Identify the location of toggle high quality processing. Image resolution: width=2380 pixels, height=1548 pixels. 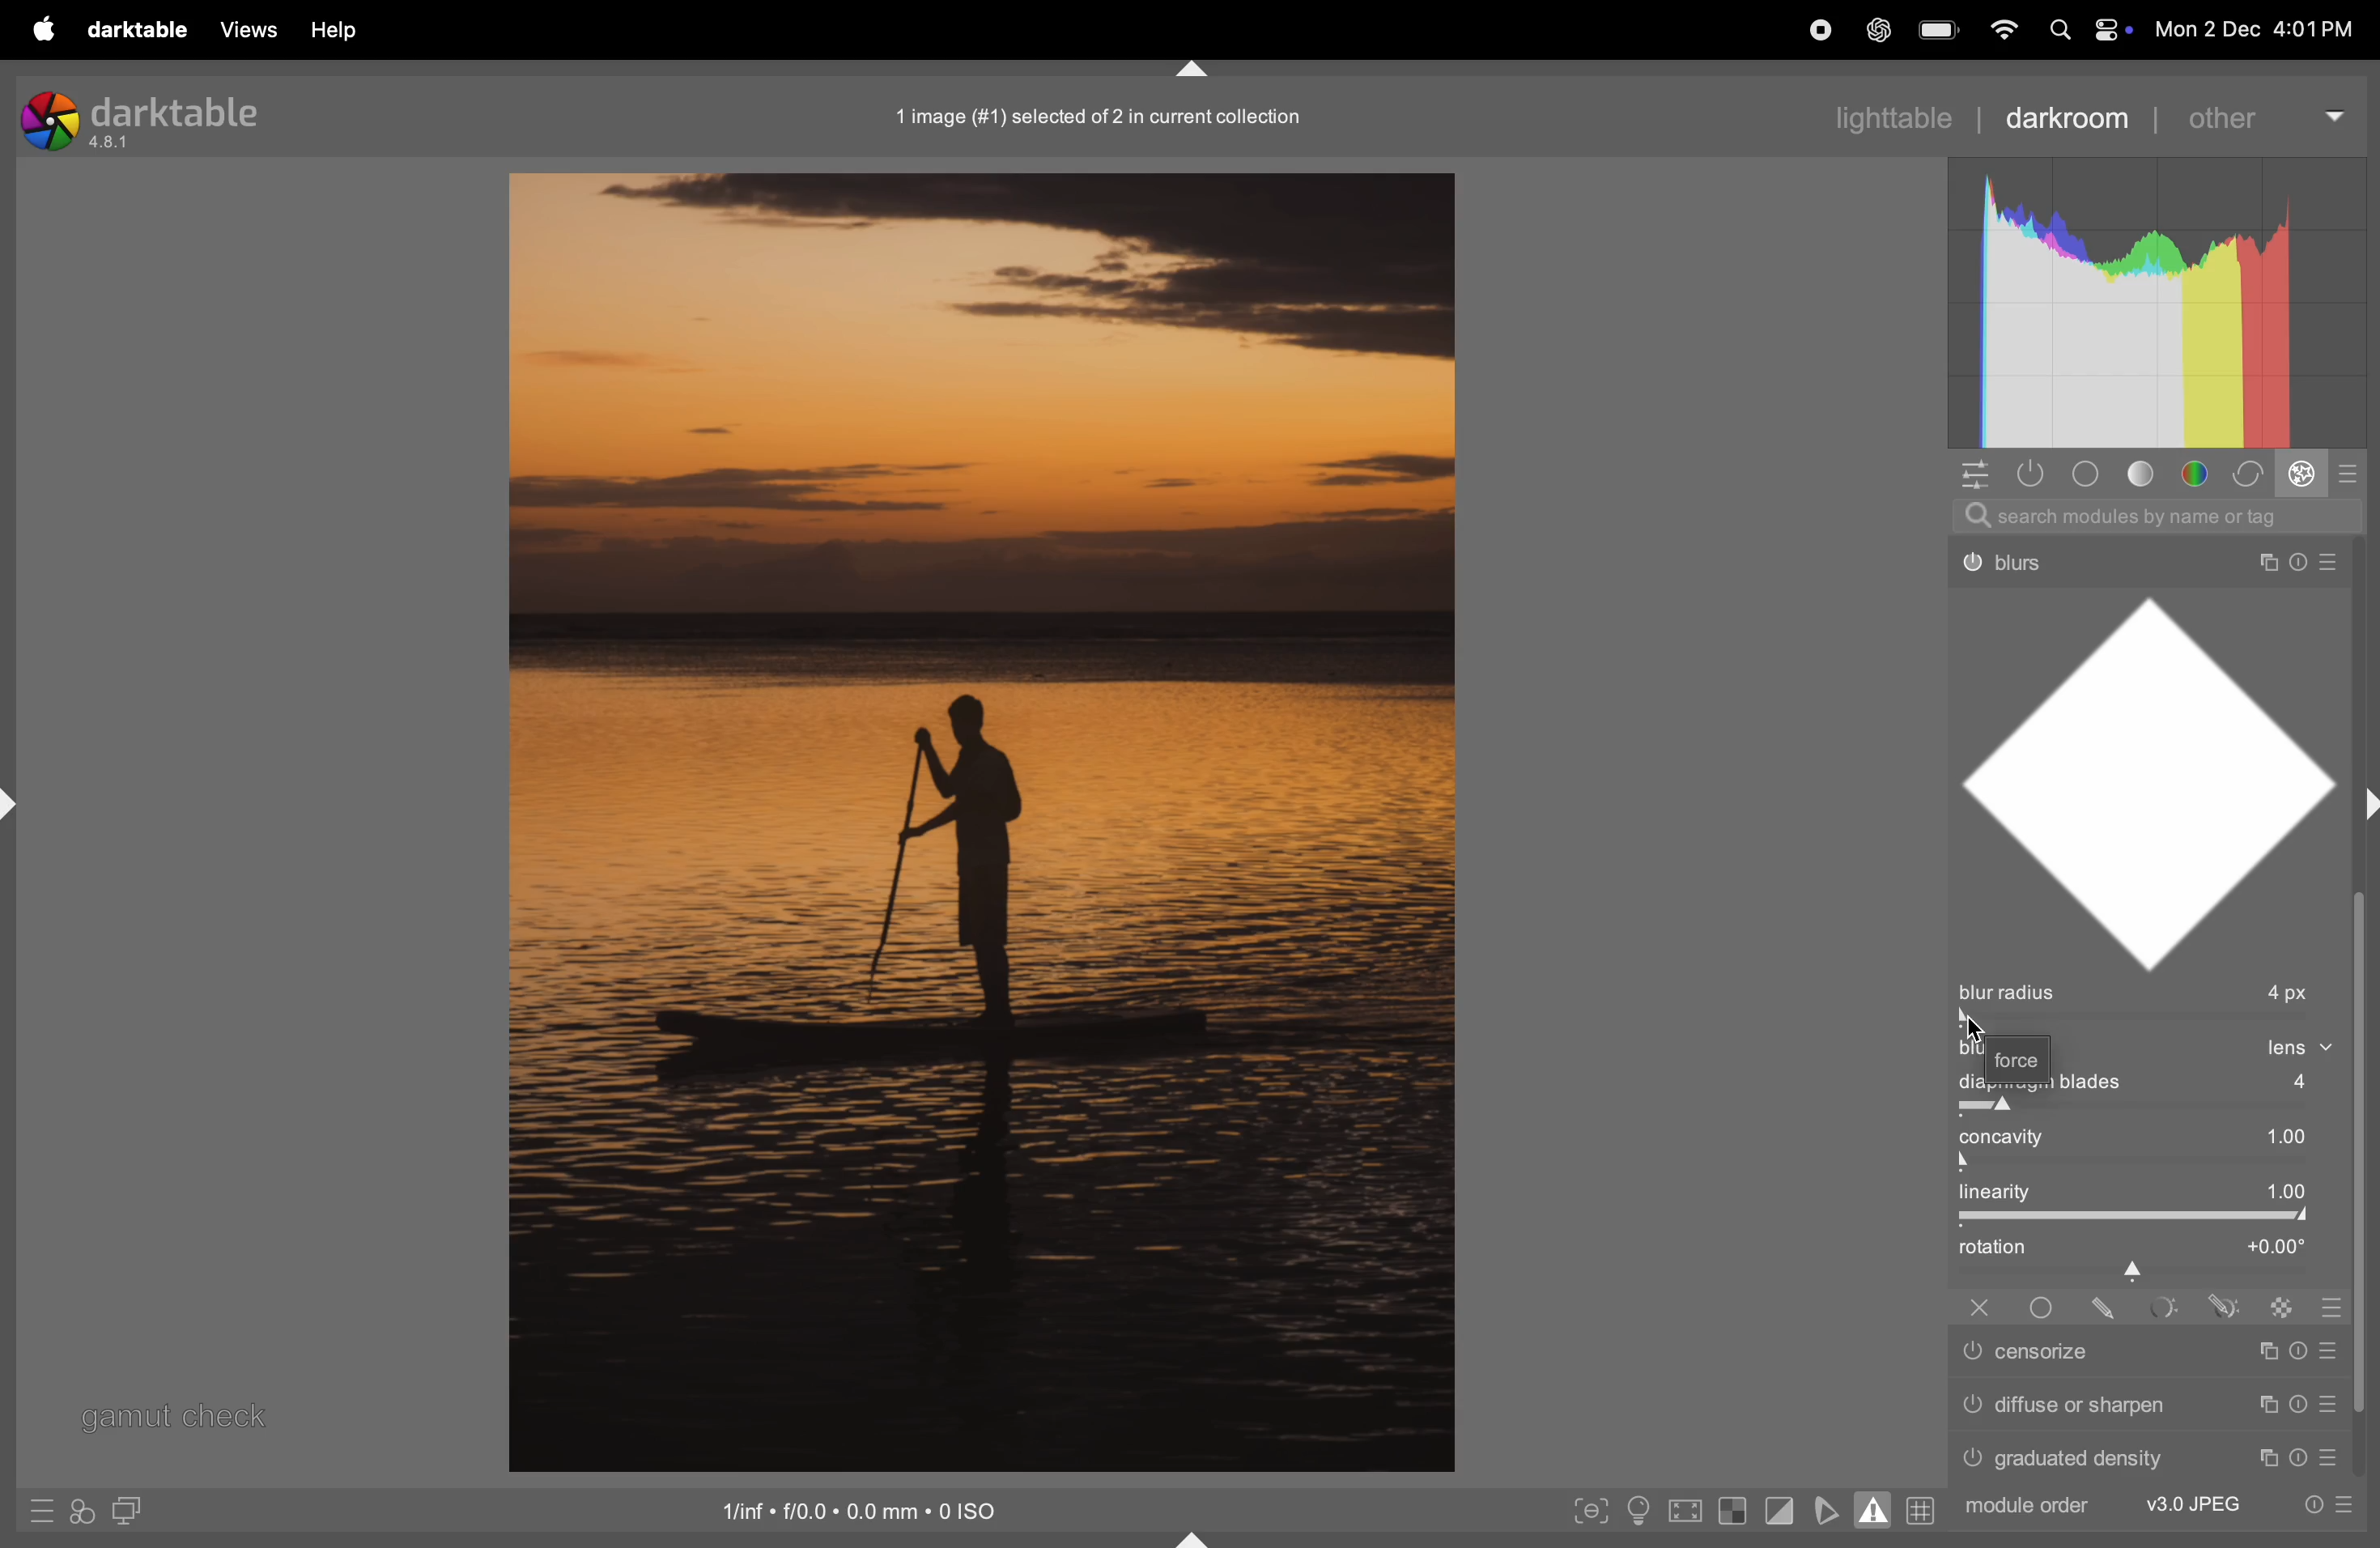
(1689, 1510).